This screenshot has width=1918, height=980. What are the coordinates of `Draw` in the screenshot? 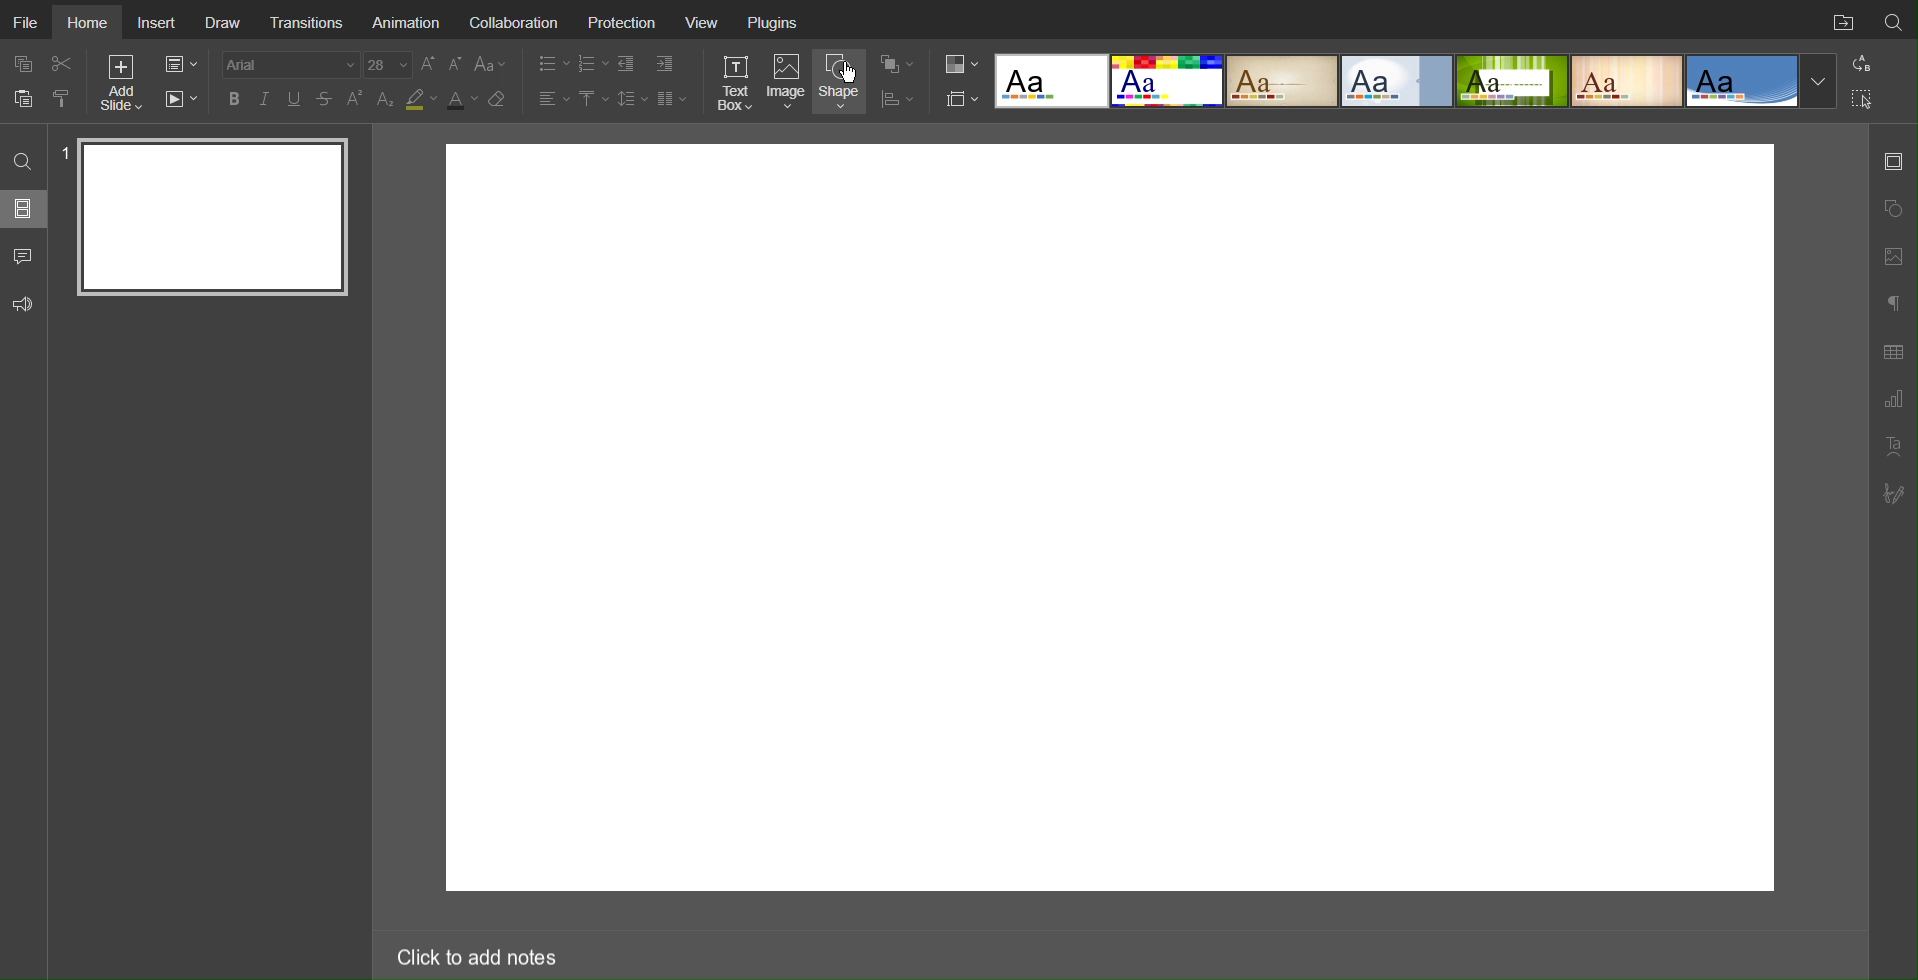 It's located at (225, 20).